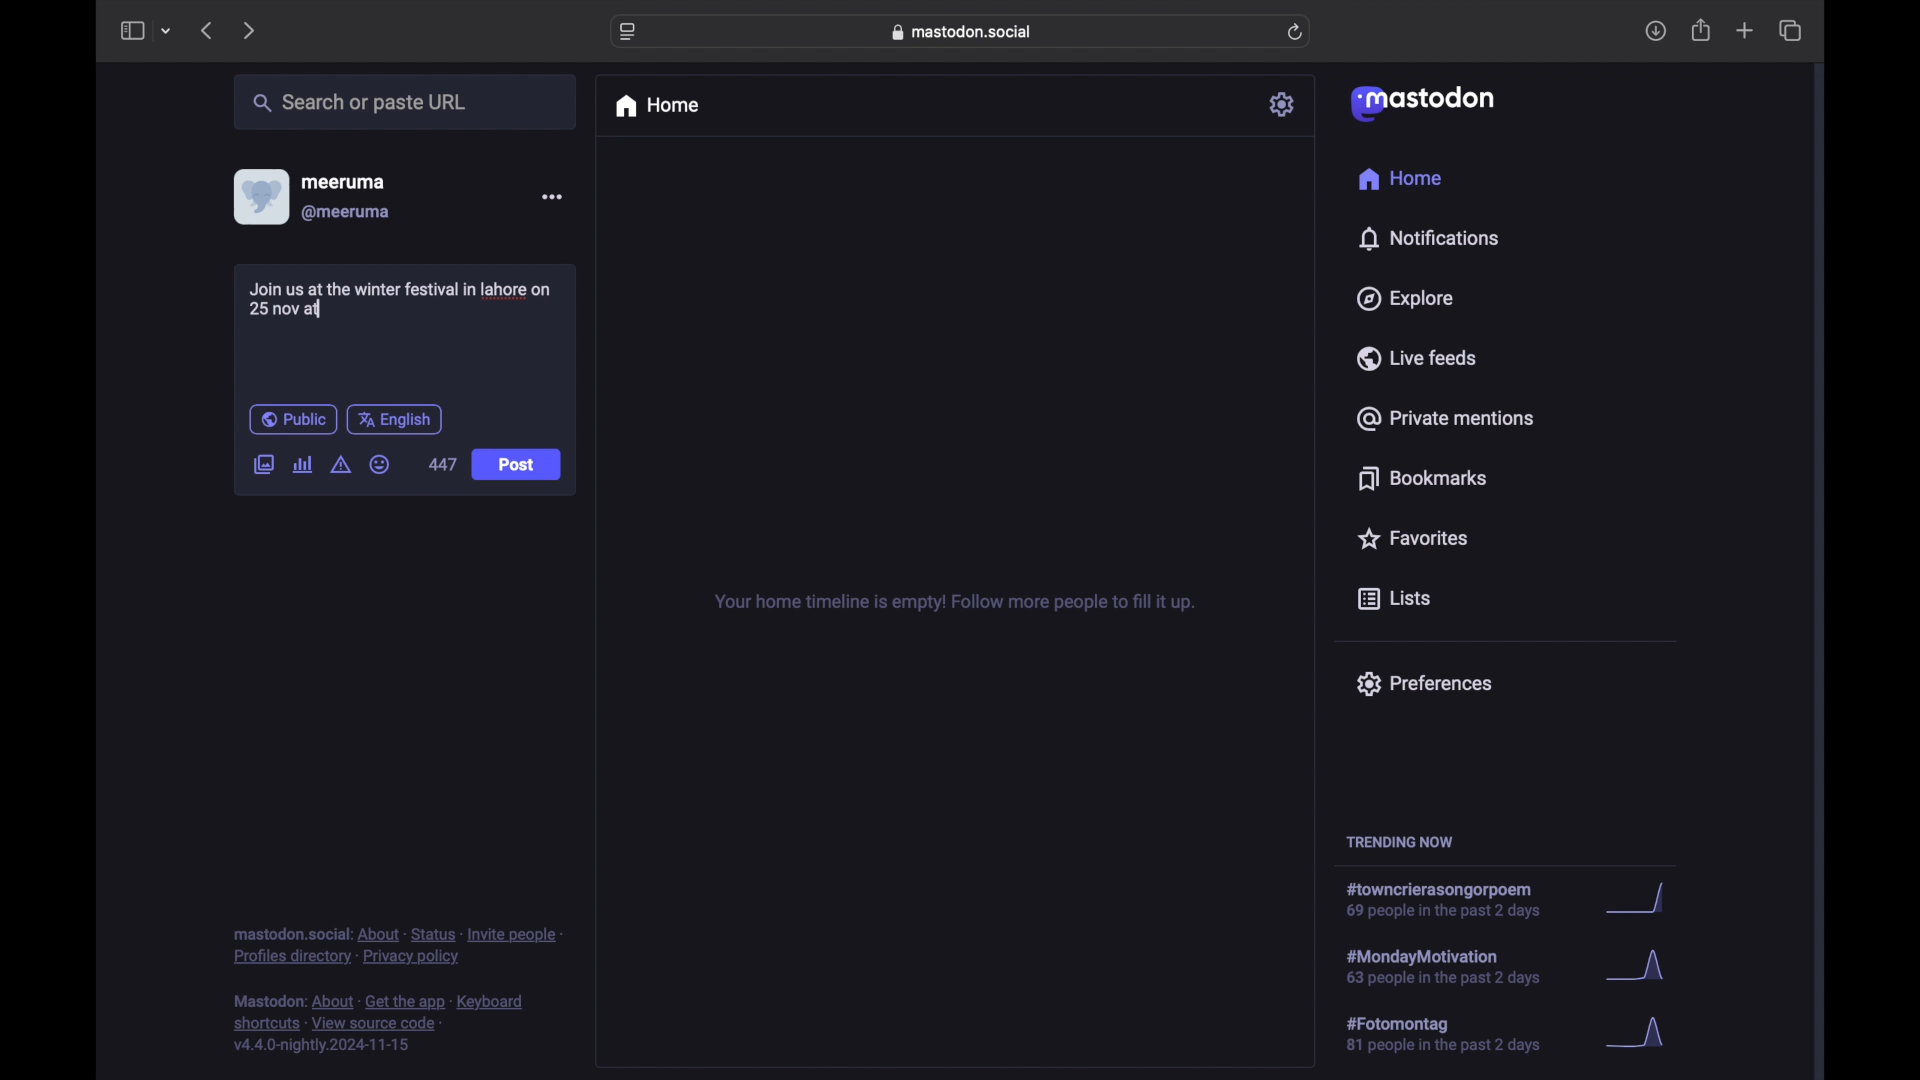  What do you see at coordinates (1457, 965) in the screenshot?
I see `hashtag trend` at bounding box center [1457, 965].